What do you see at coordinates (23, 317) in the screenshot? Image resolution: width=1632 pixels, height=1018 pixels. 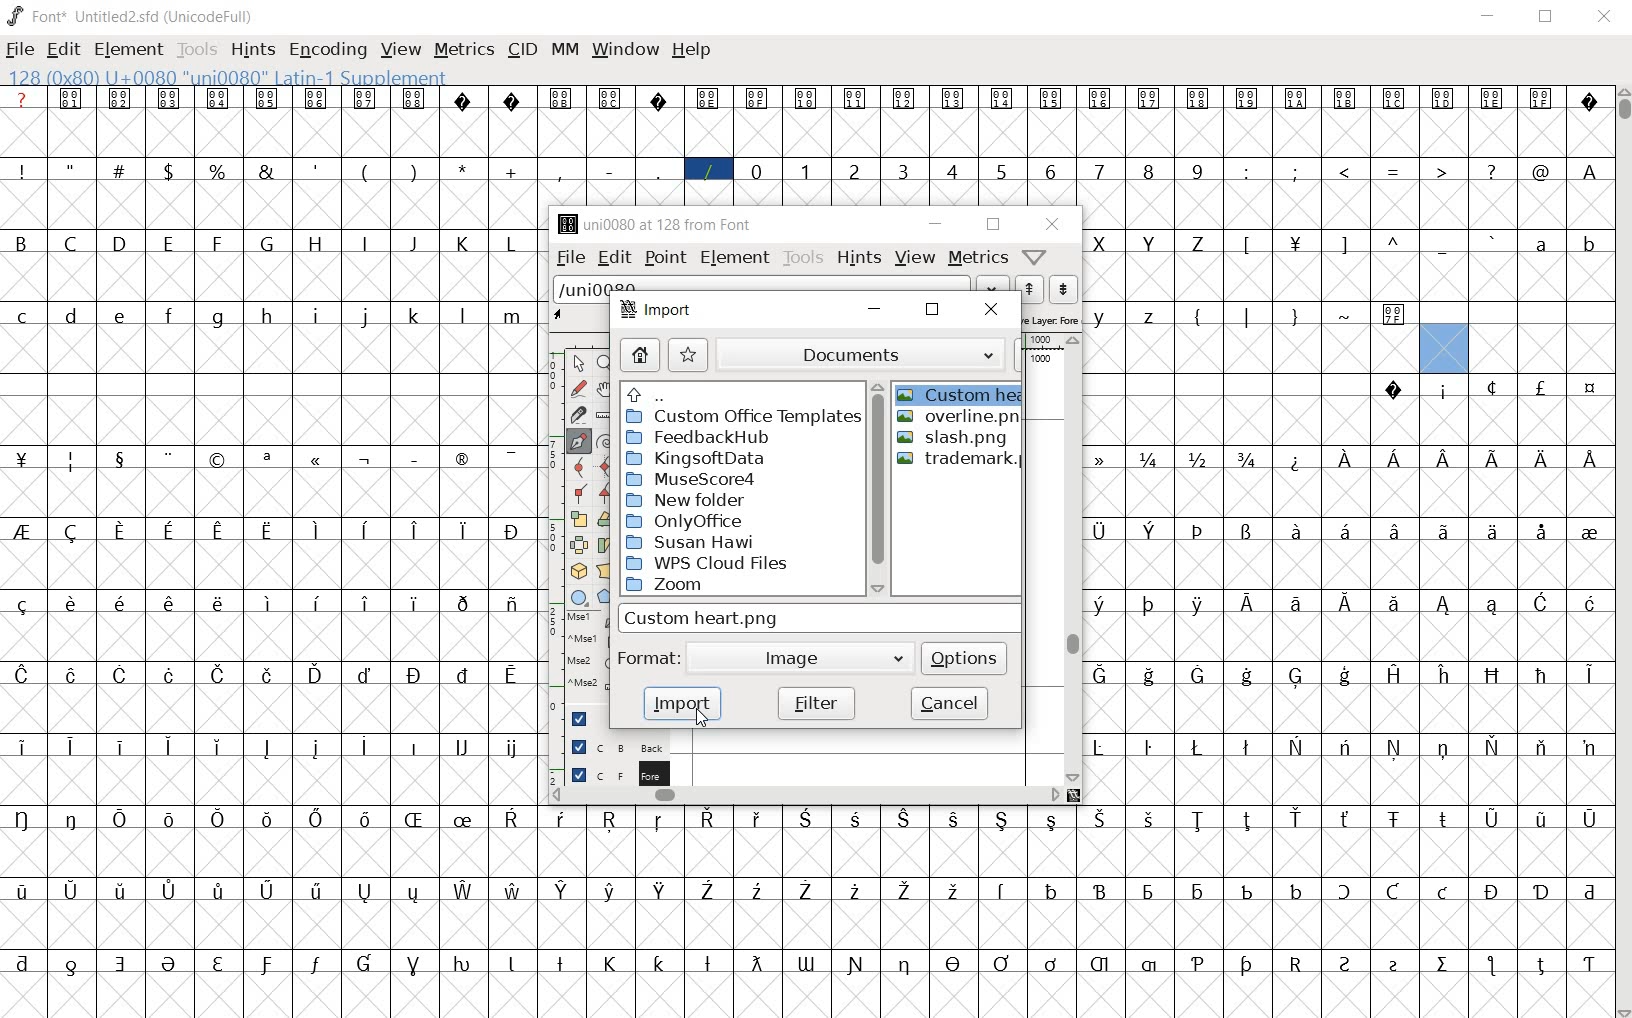 I see `glyph` at bounding box center [23, 317].